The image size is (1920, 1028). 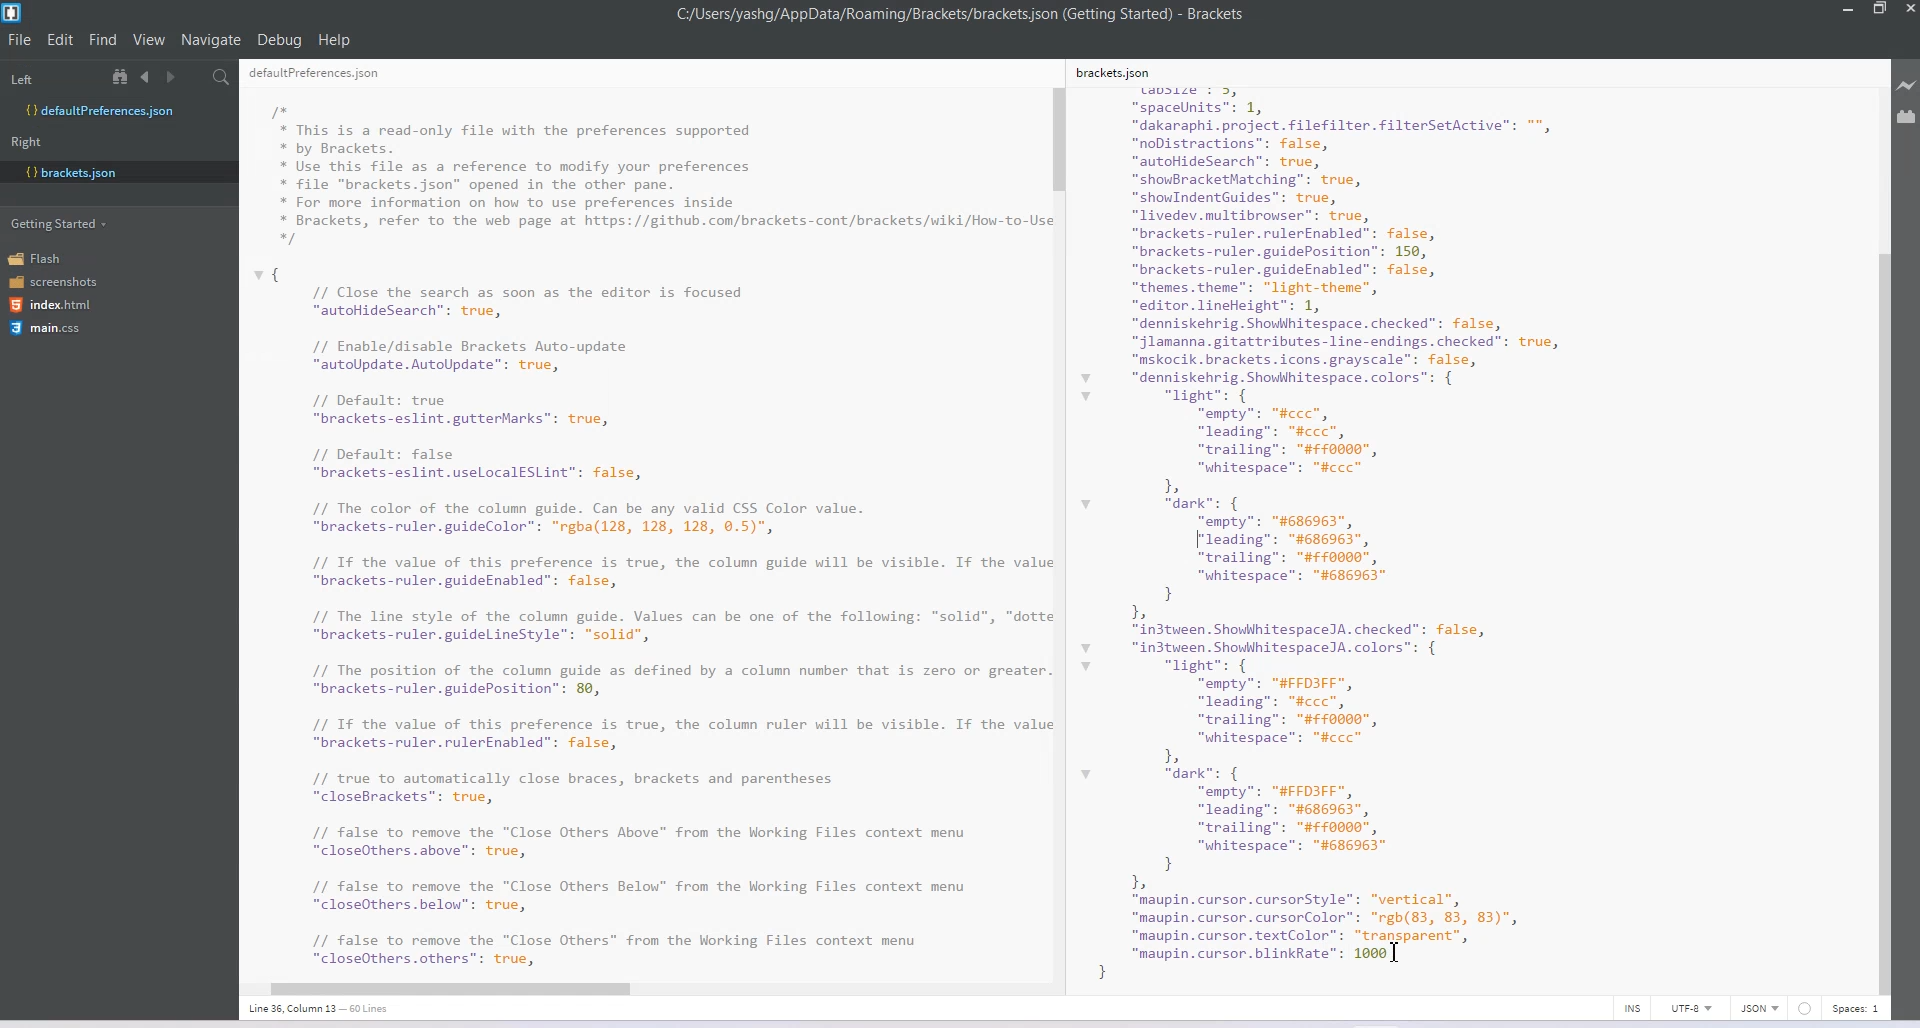 I want to click on Getting Started, so click(x=61, y=222).